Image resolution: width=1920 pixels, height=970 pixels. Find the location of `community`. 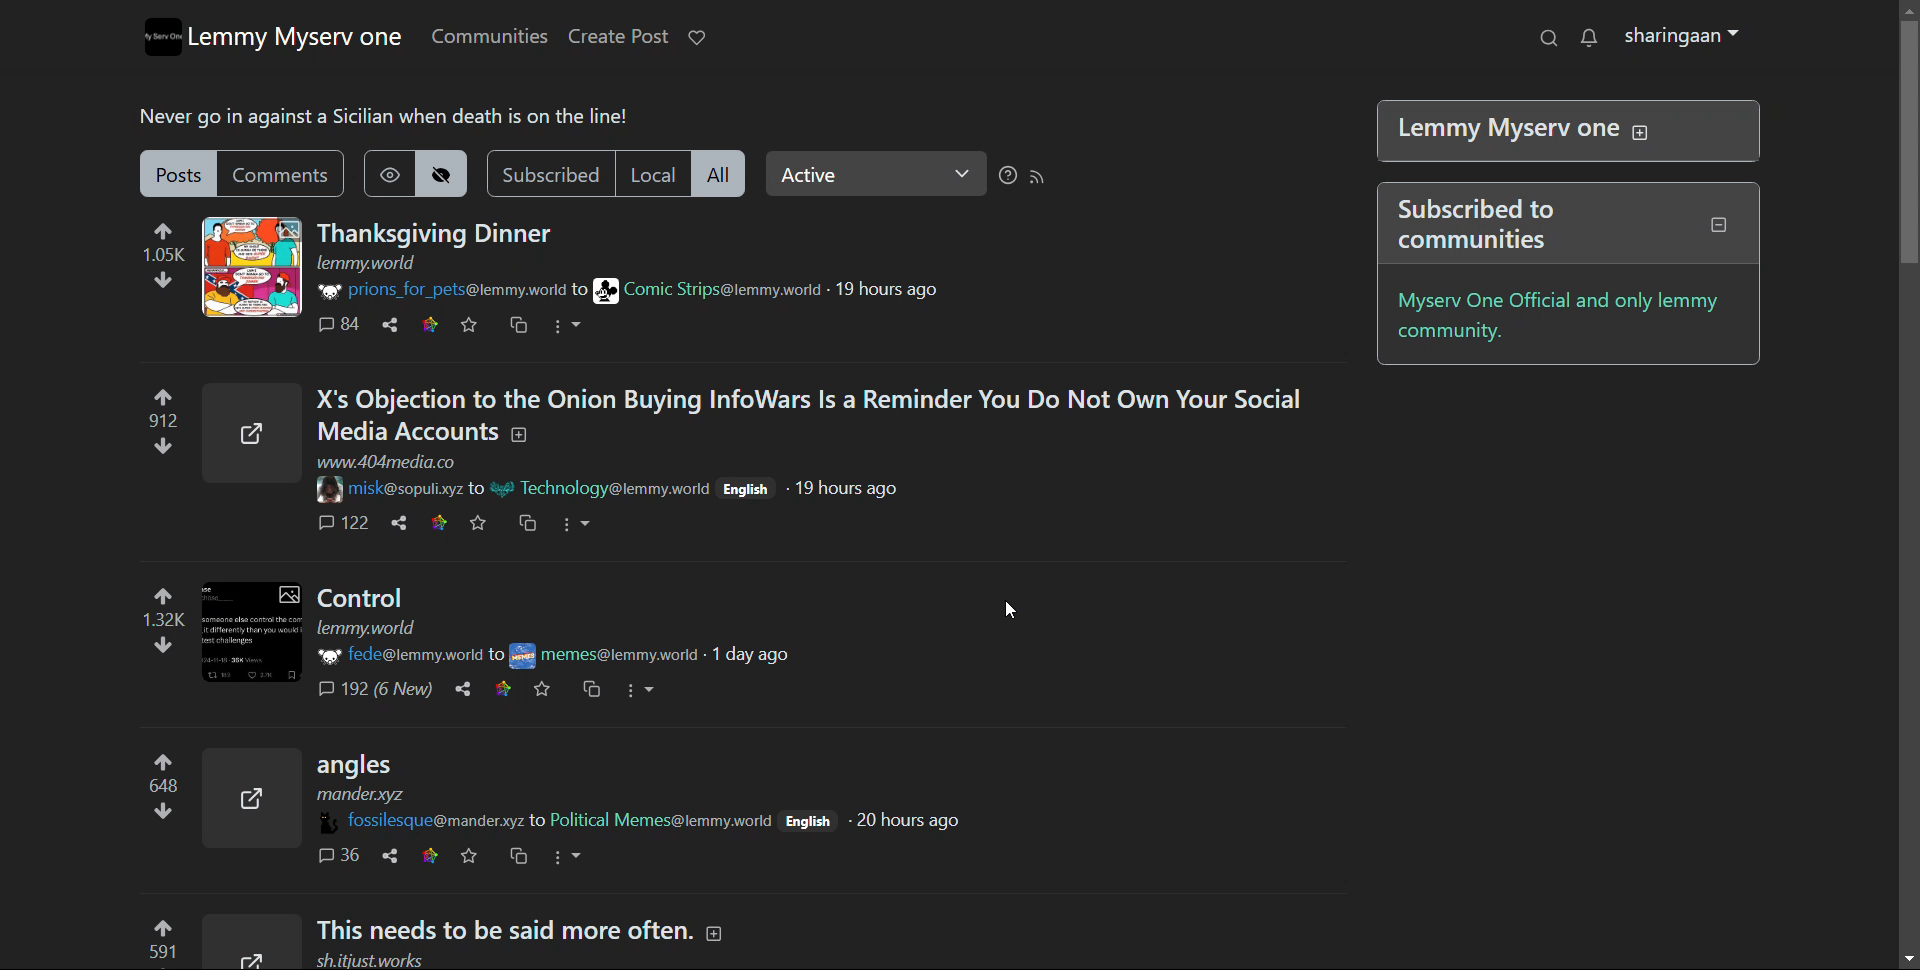

community is located at coordinates (659, 820).